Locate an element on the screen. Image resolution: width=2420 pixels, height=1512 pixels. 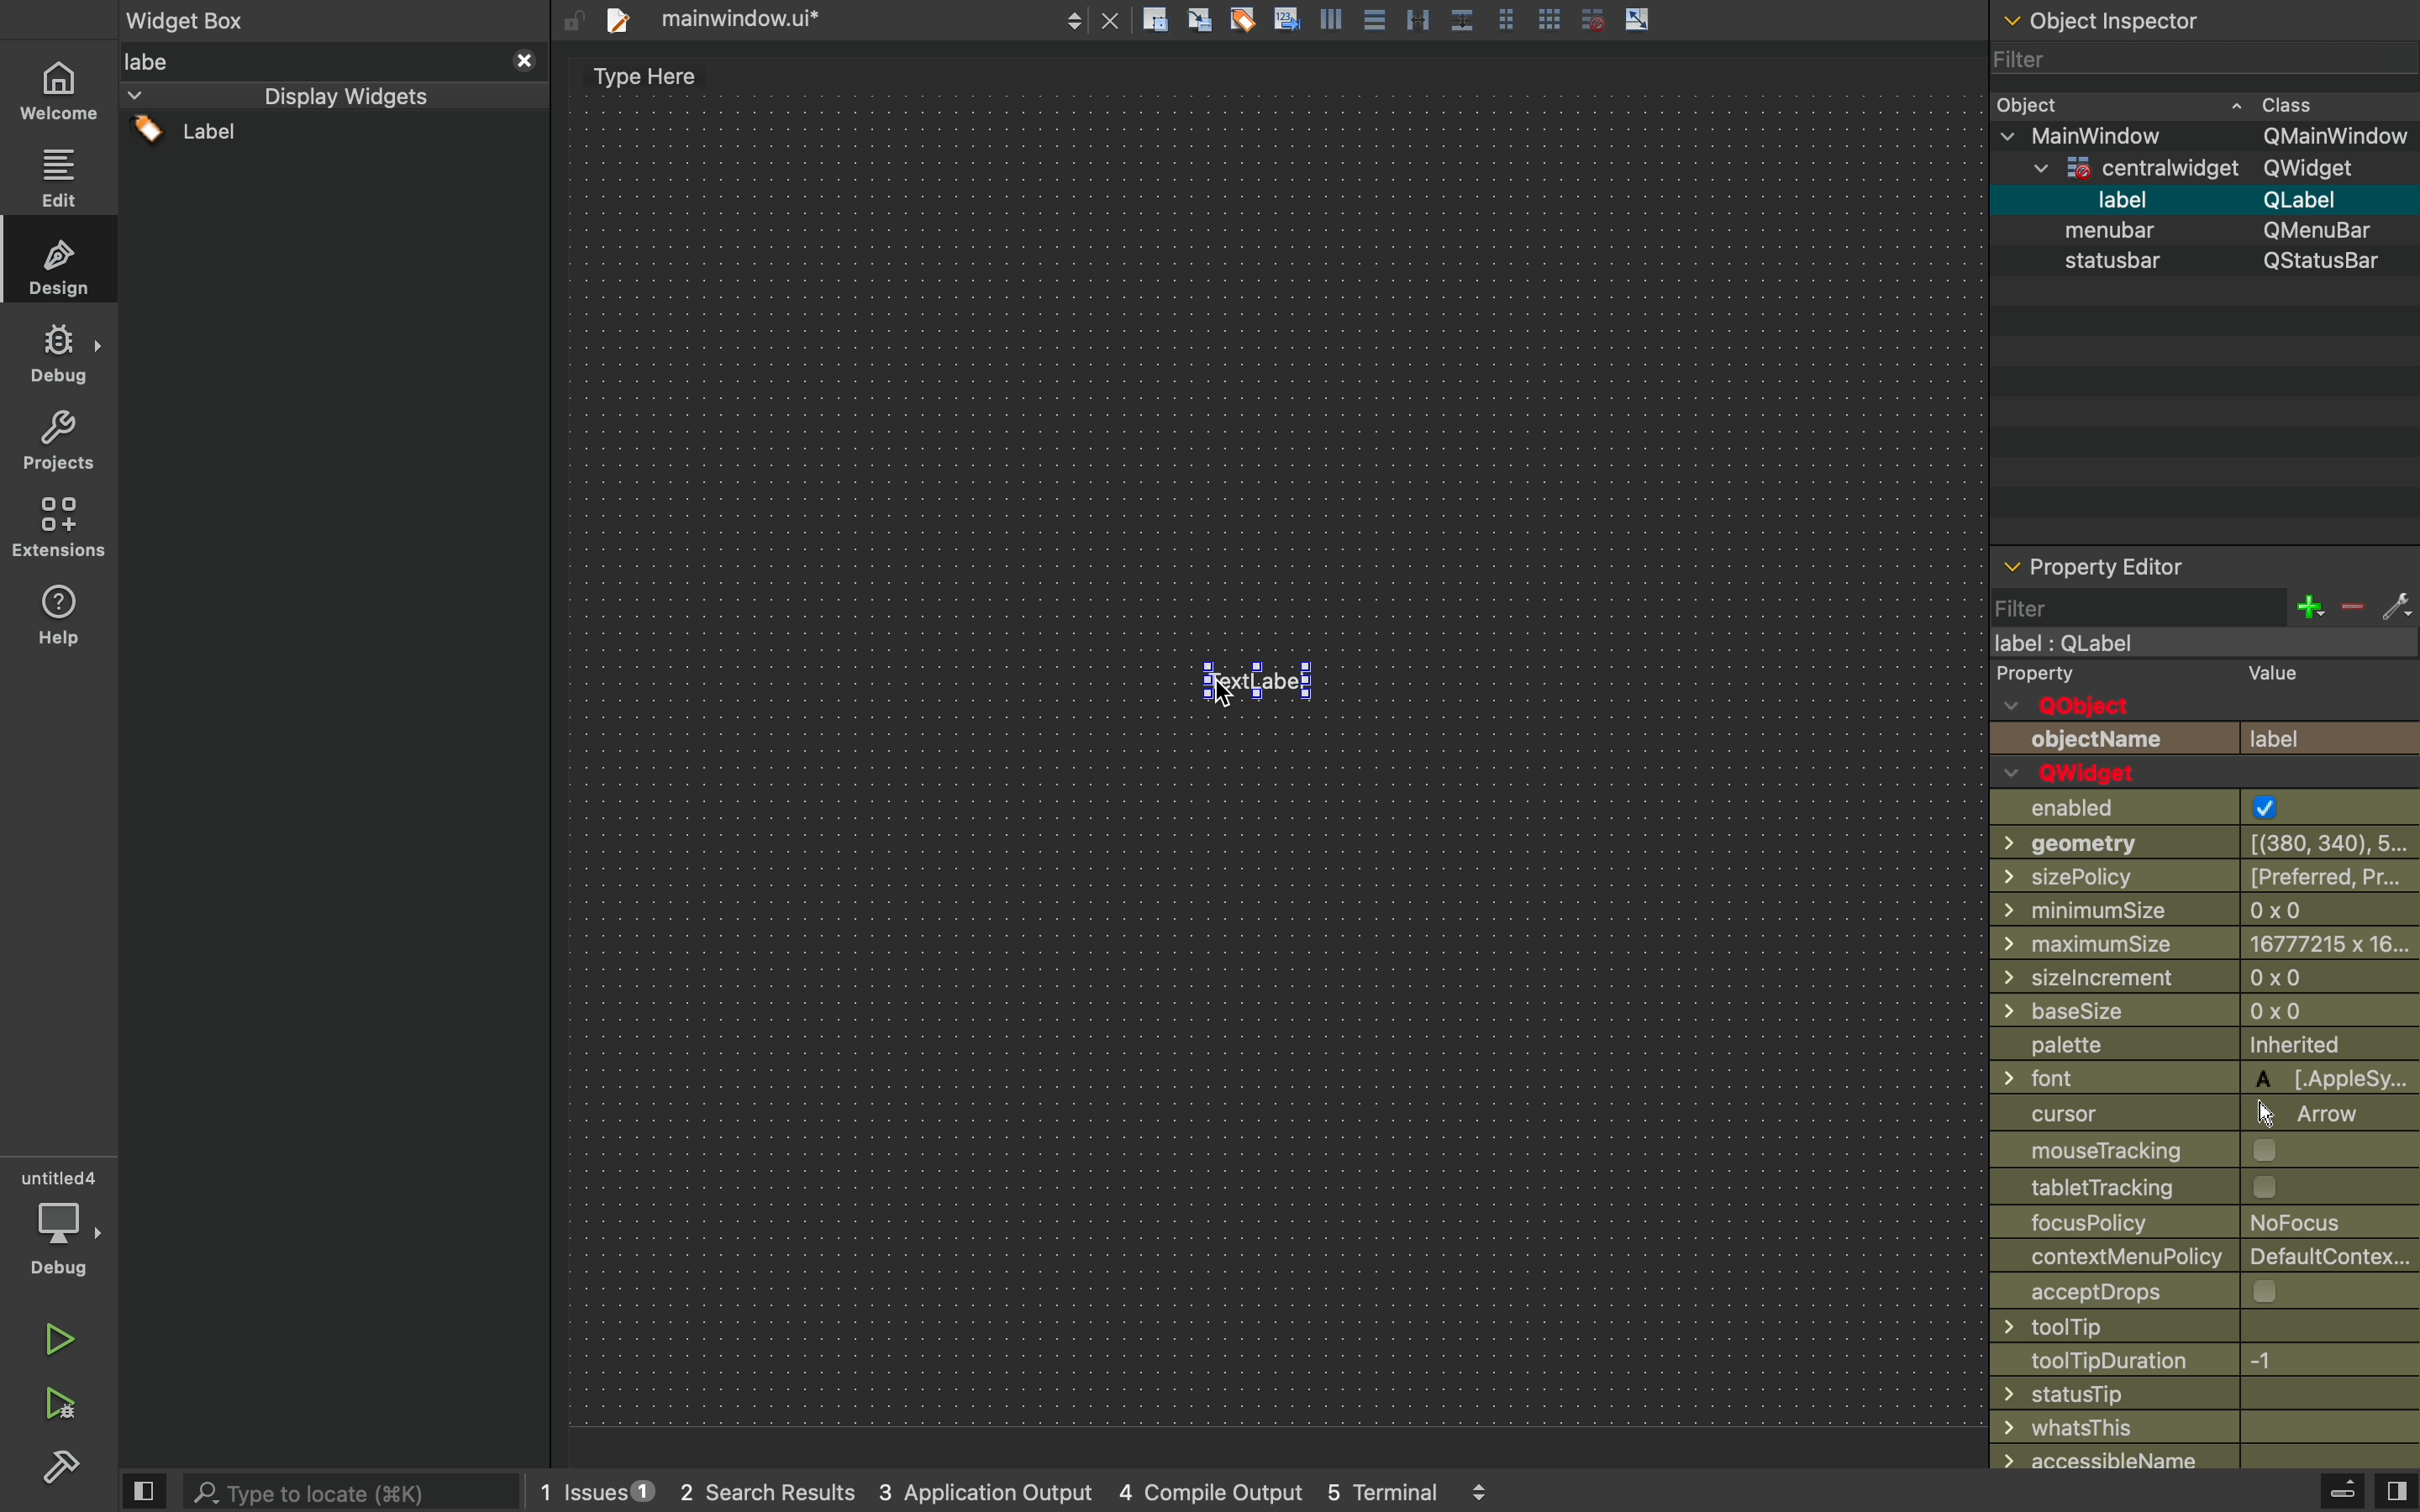
debug is located at coordinates (60, 1223).